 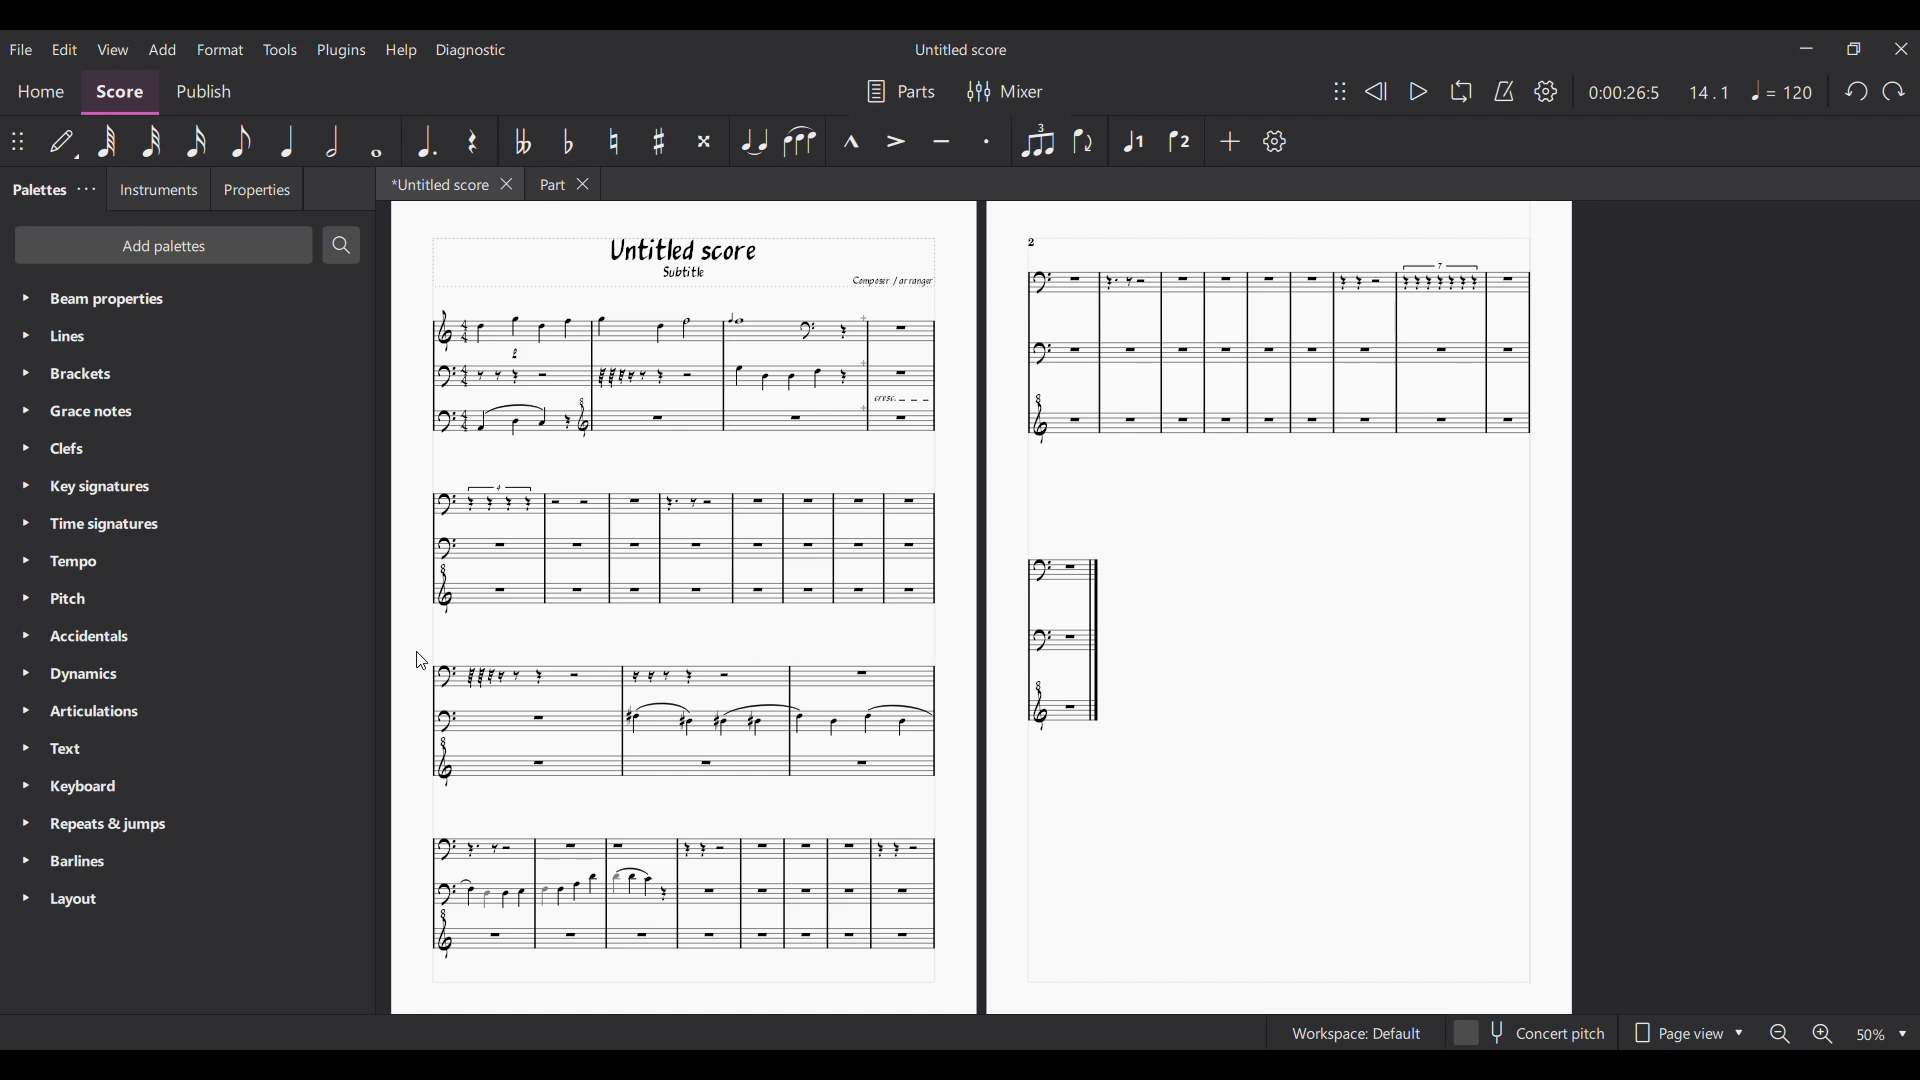 What do you see at coordinates (1231, 141) in the screenshot?
I see `Add` at bounding box center [1231, 141].